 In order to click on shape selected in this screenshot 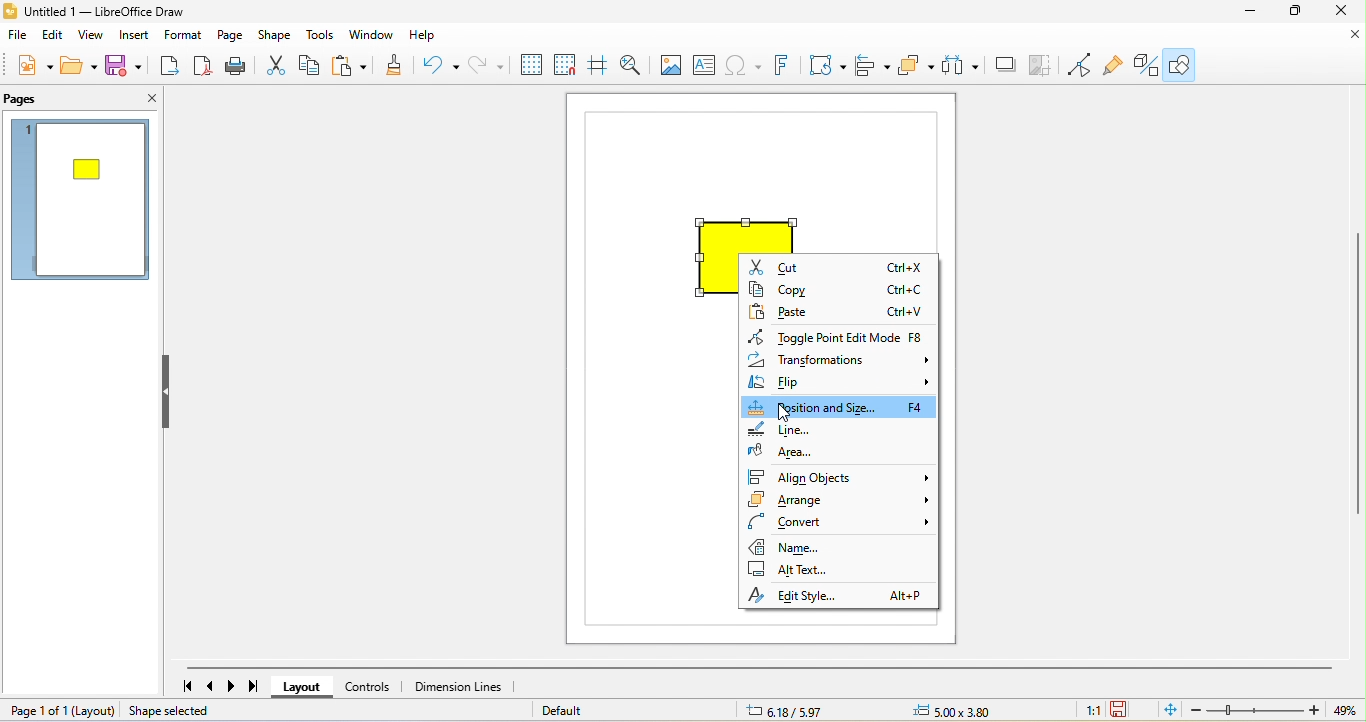, I will do `click(181, 712)`.